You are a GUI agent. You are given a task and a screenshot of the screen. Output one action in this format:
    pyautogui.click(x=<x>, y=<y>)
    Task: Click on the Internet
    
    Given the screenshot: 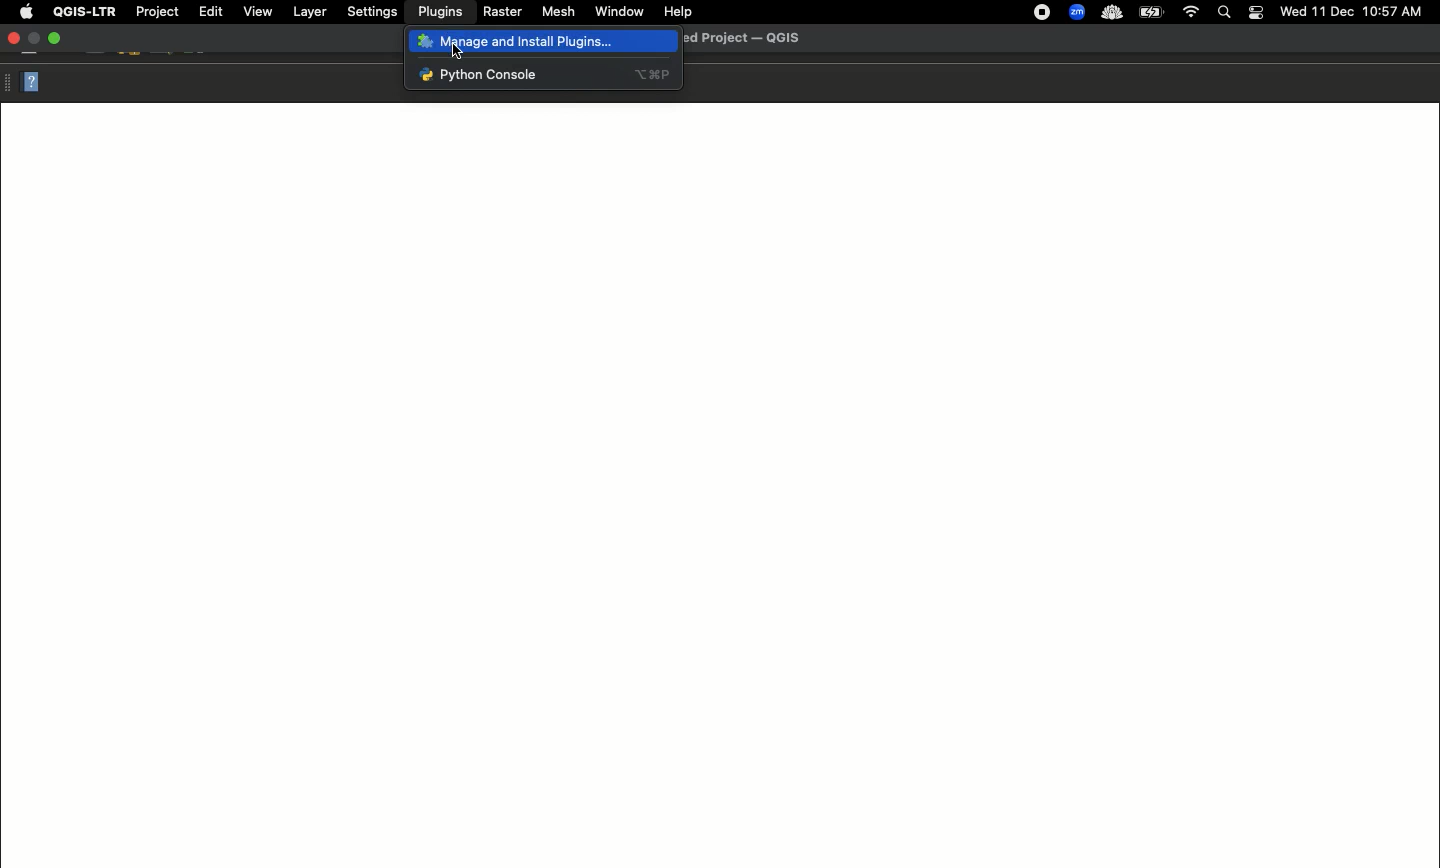 What is the action you would take?
    pyautogui.click(x=1192, y=11)
    